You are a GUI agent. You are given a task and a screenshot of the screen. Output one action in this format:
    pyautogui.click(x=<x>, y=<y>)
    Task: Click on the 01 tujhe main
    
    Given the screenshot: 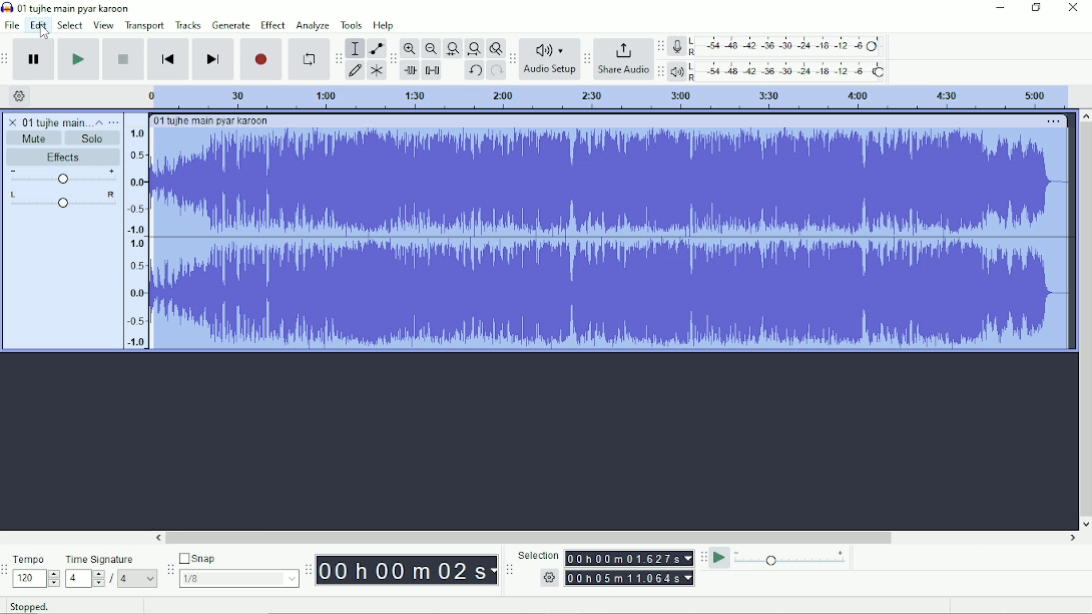 What is the action you would take?
    pyautogui.click(x=55, y=121)
    